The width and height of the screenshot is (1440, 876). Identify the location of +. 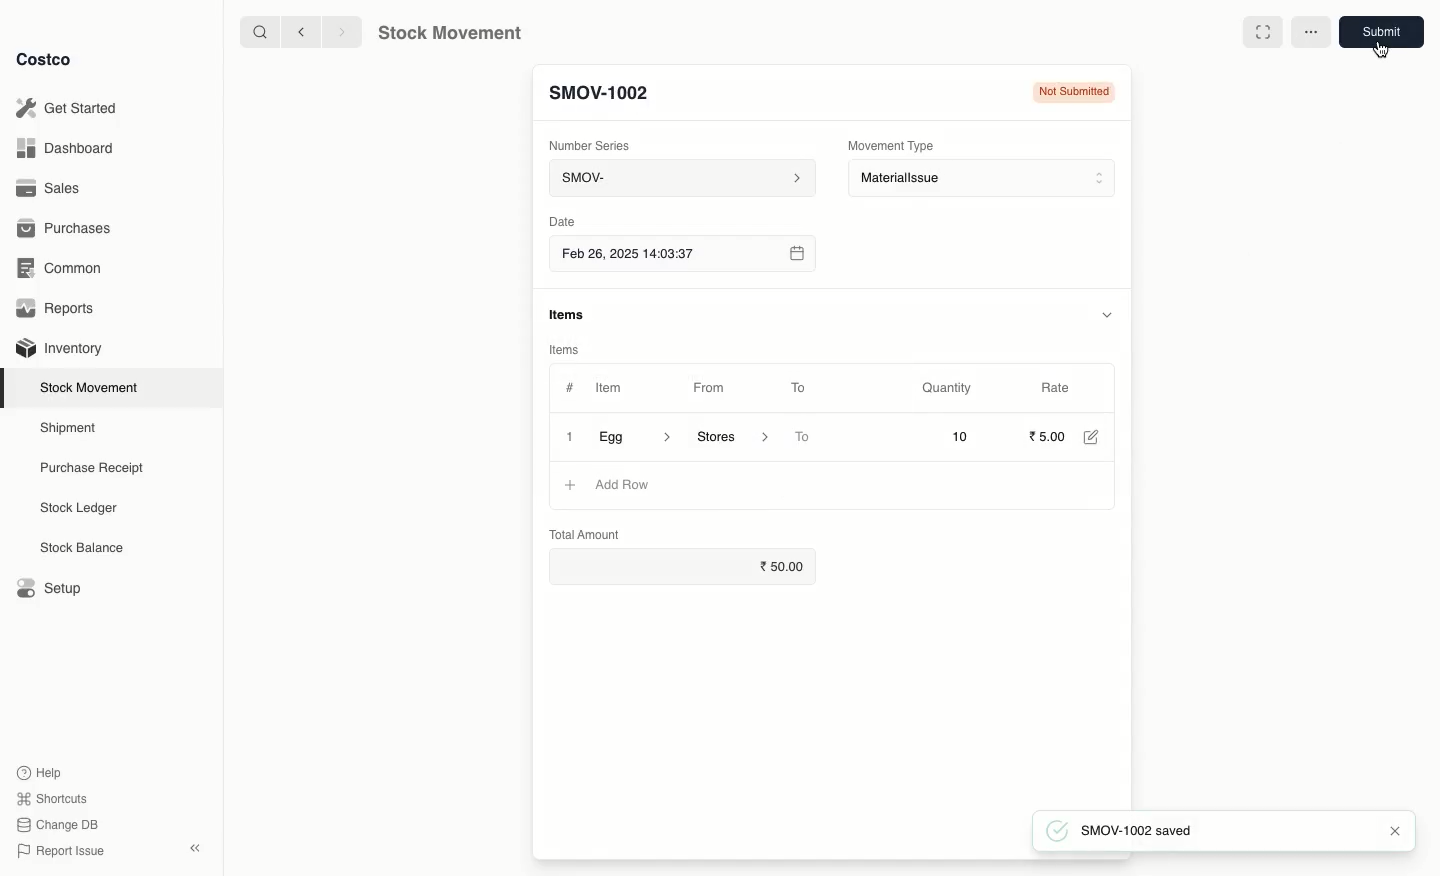
(569, 484).